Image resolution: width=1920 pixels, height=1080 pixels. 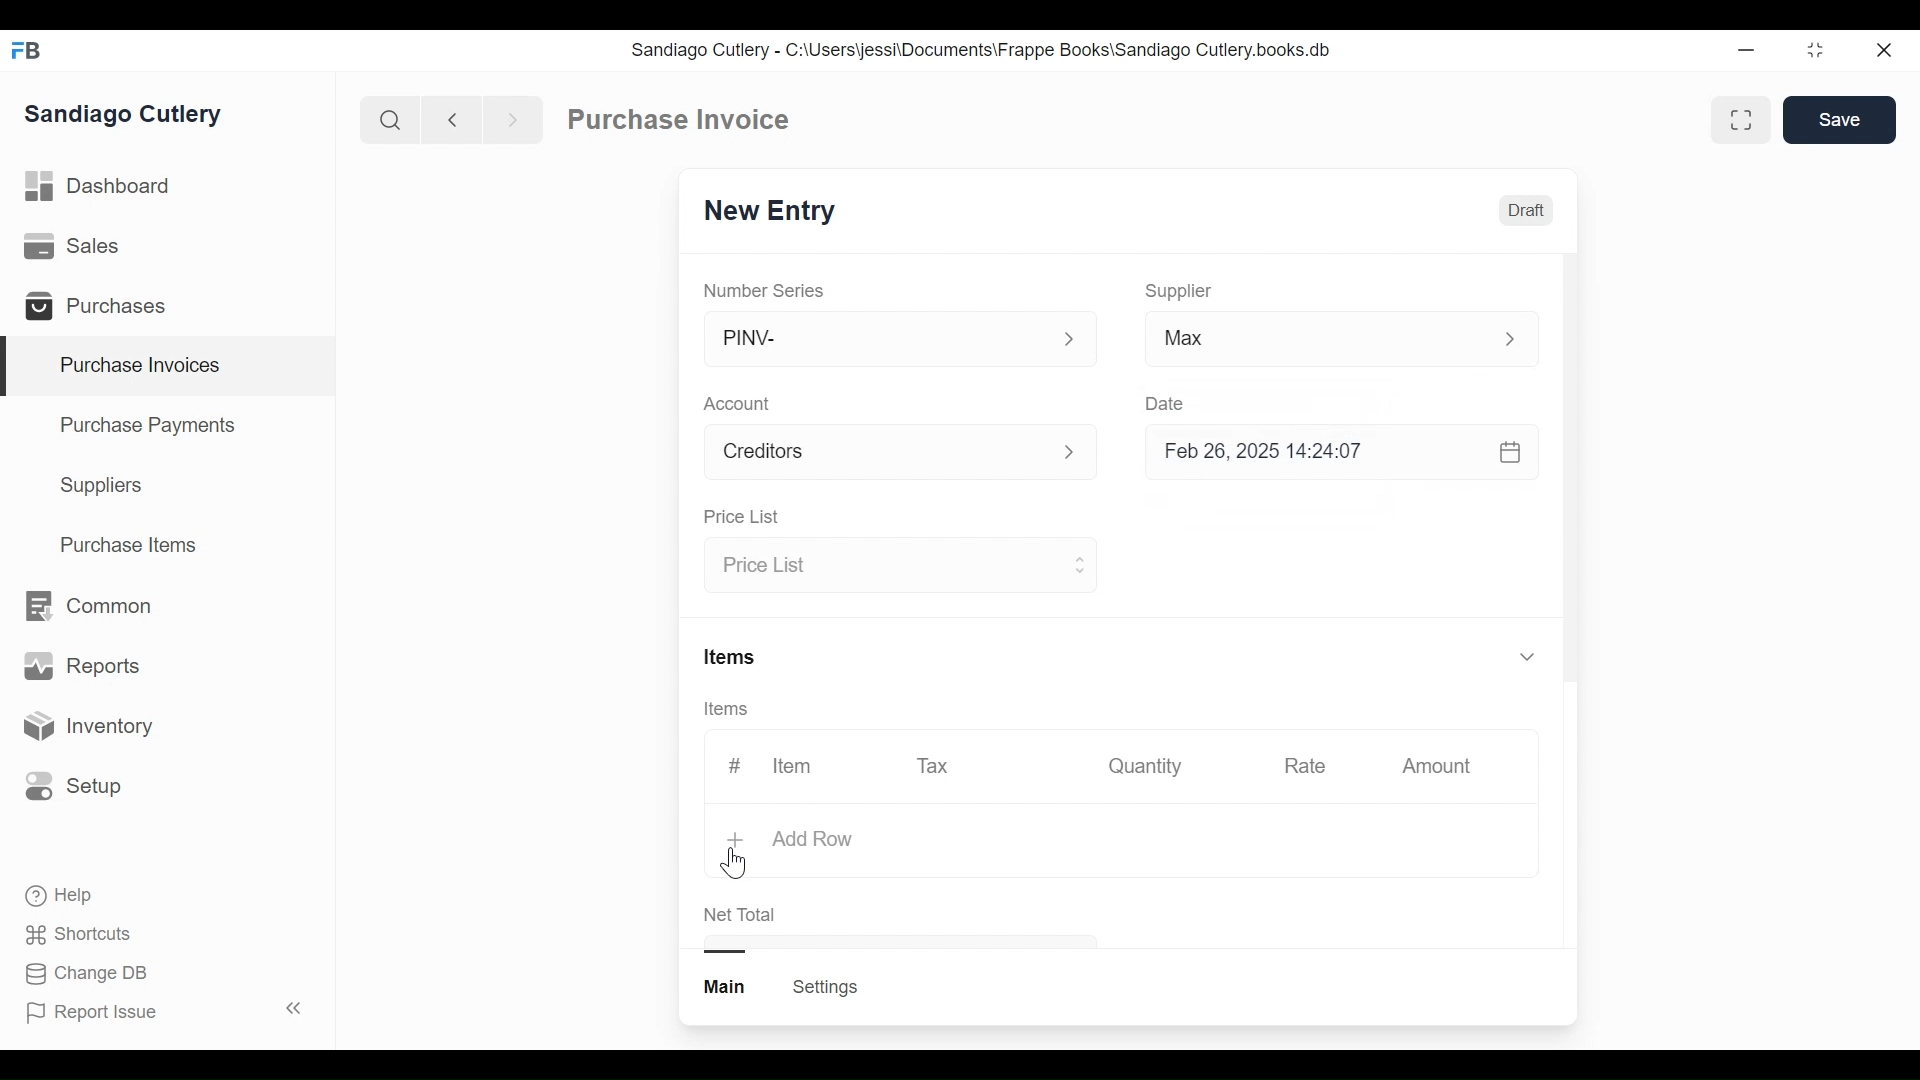 I want to click on Amount, so click(x=1441, y=767).